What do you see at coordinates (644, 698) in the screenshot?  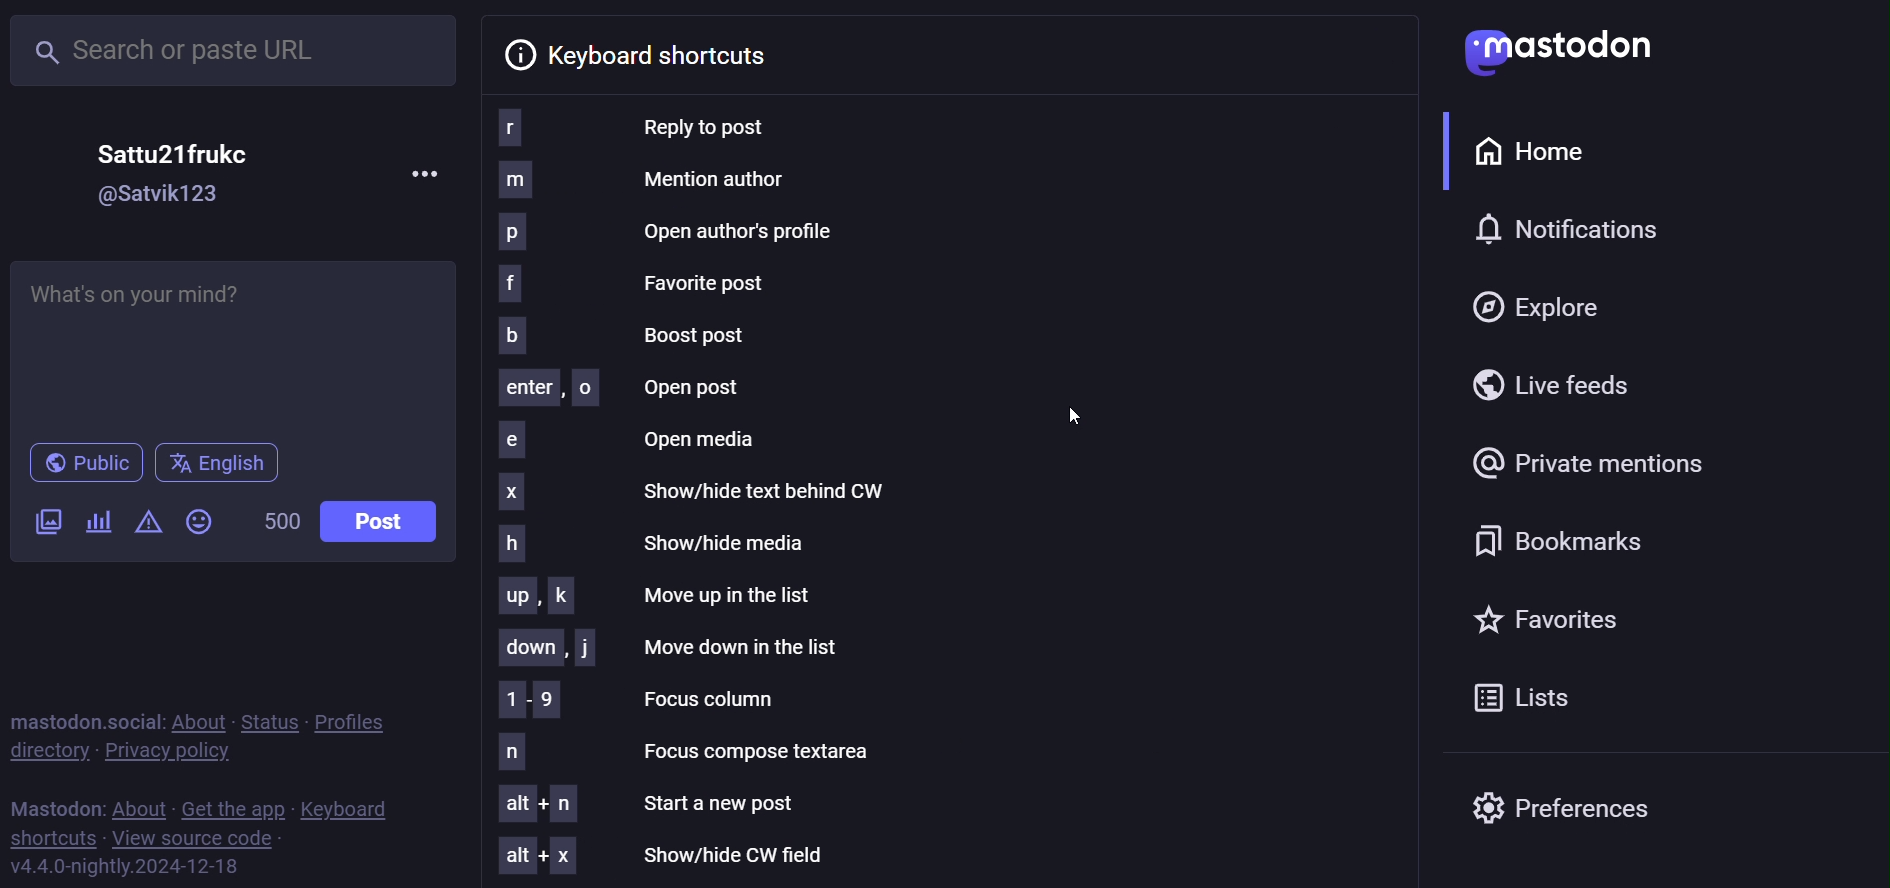 I see `focus column` at bounding box center [644, 698].